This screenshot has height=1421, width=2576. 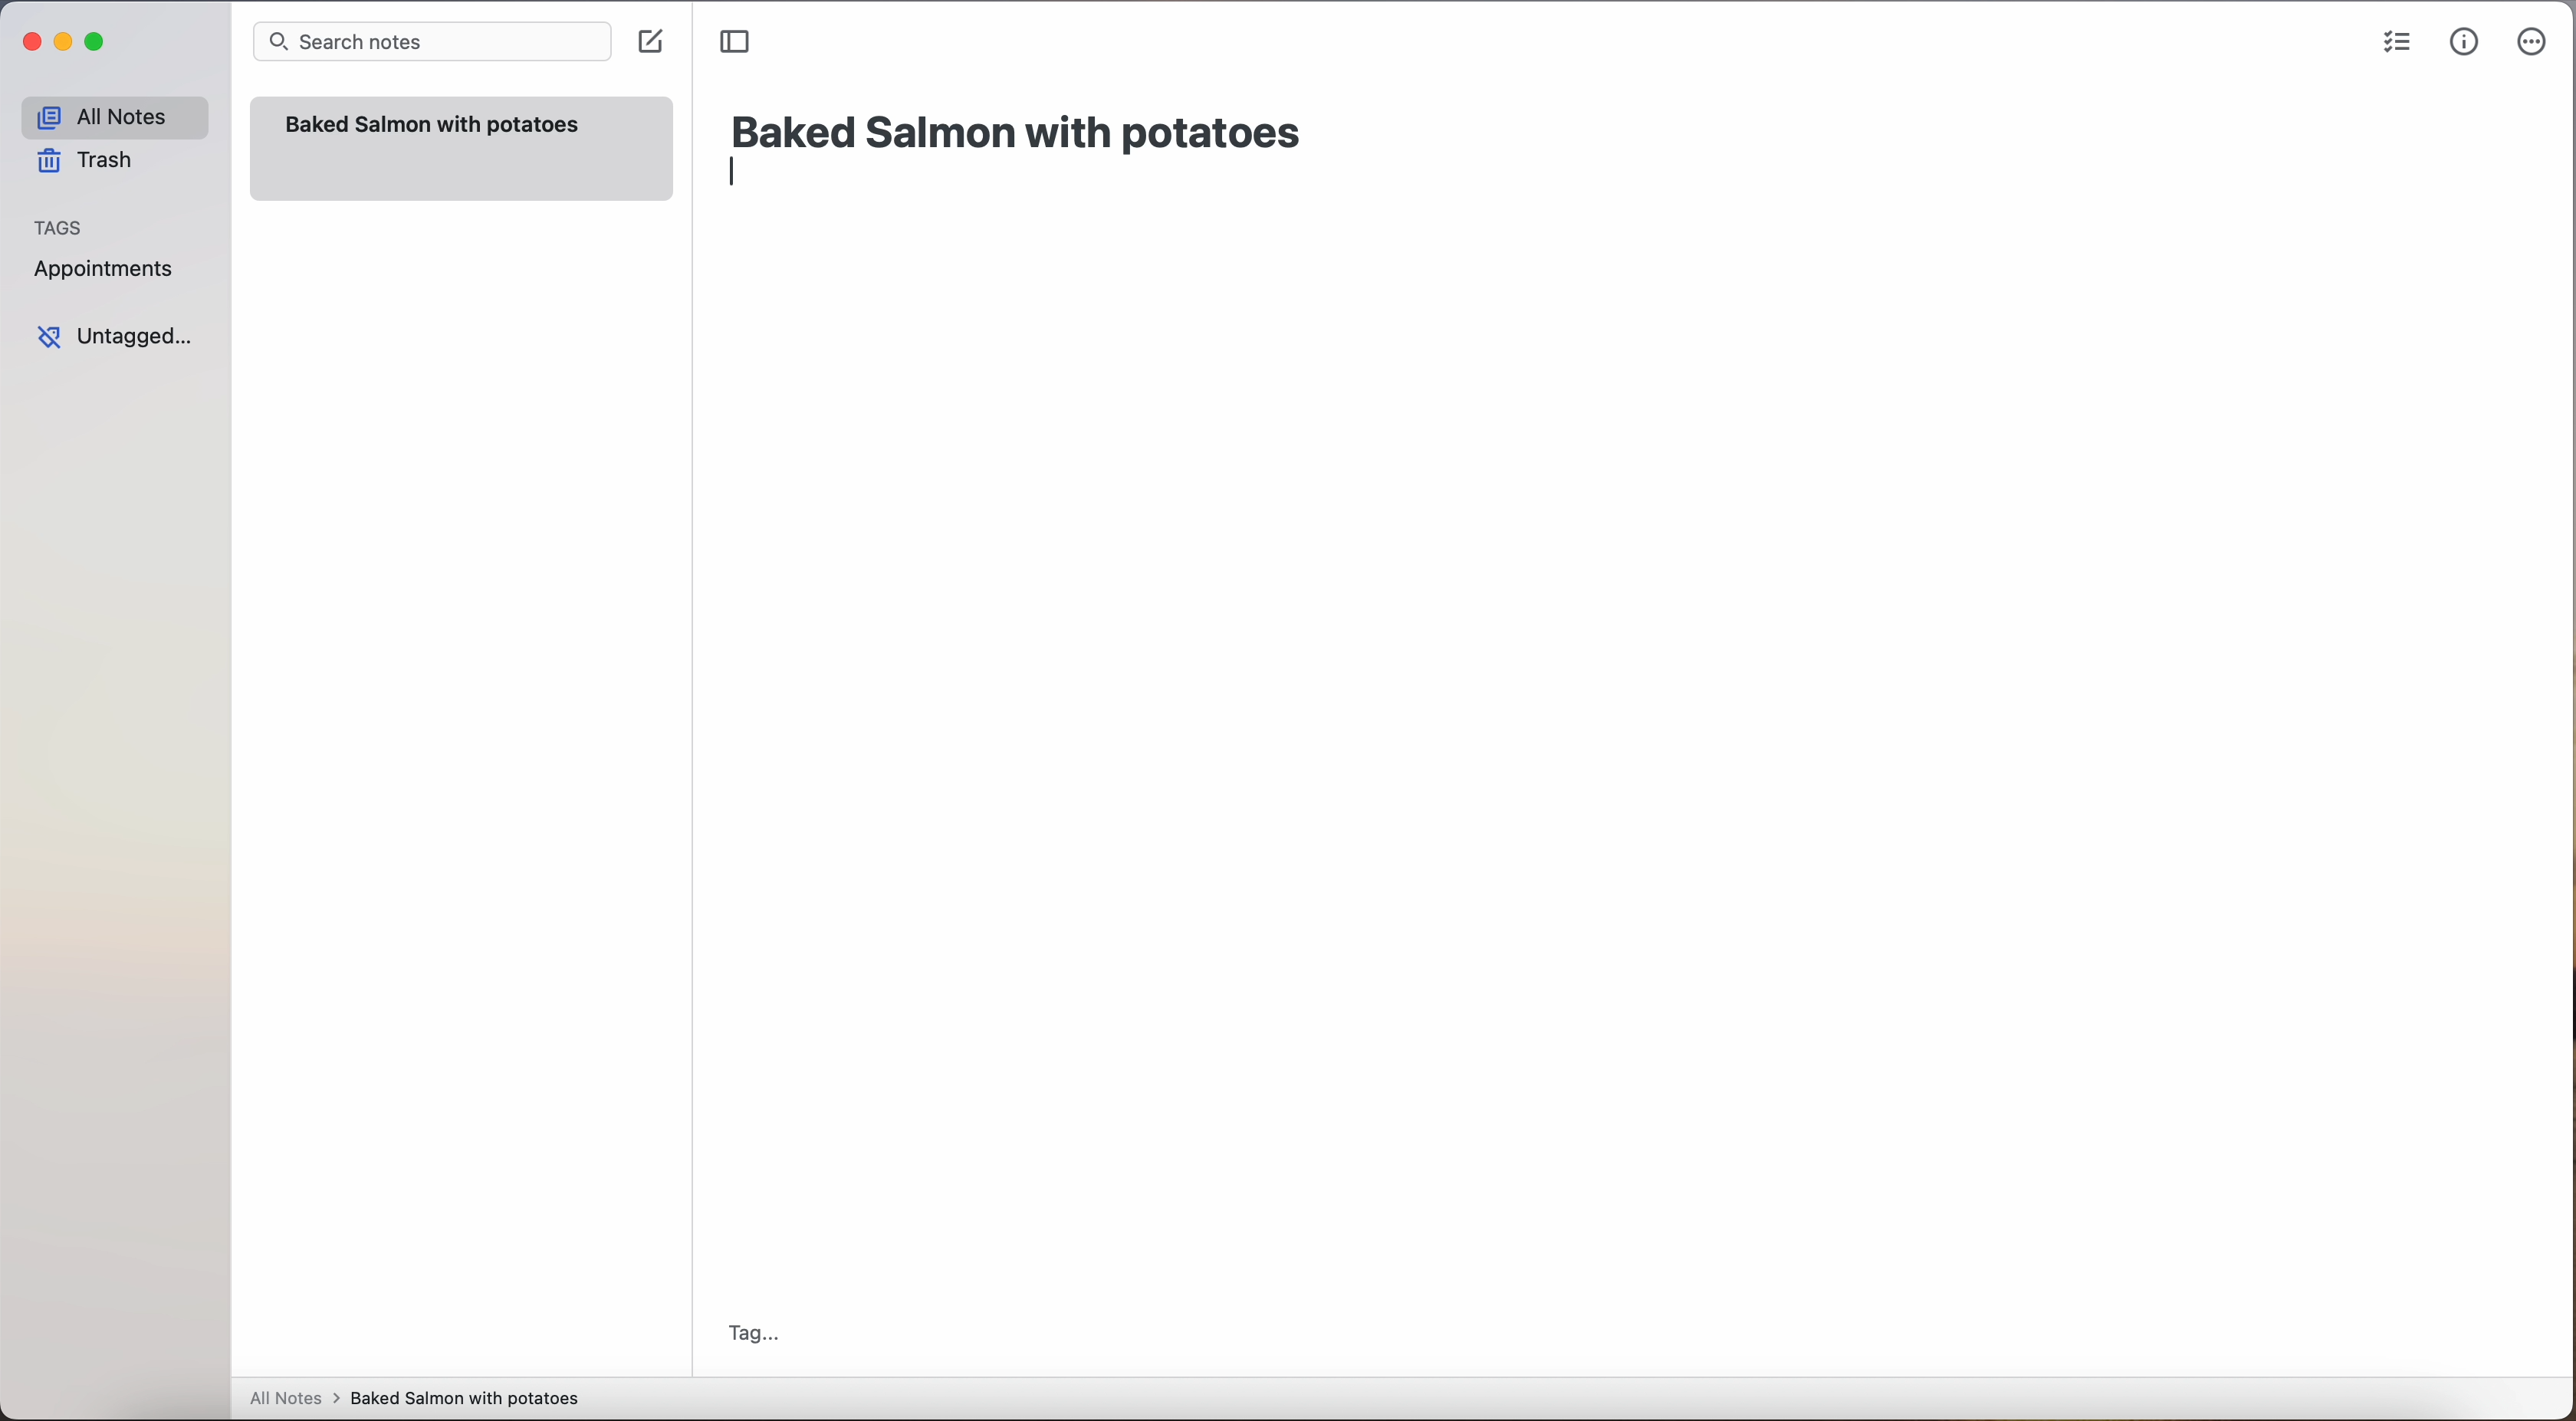 I want to click on more options, so click(x=2536, y=43).